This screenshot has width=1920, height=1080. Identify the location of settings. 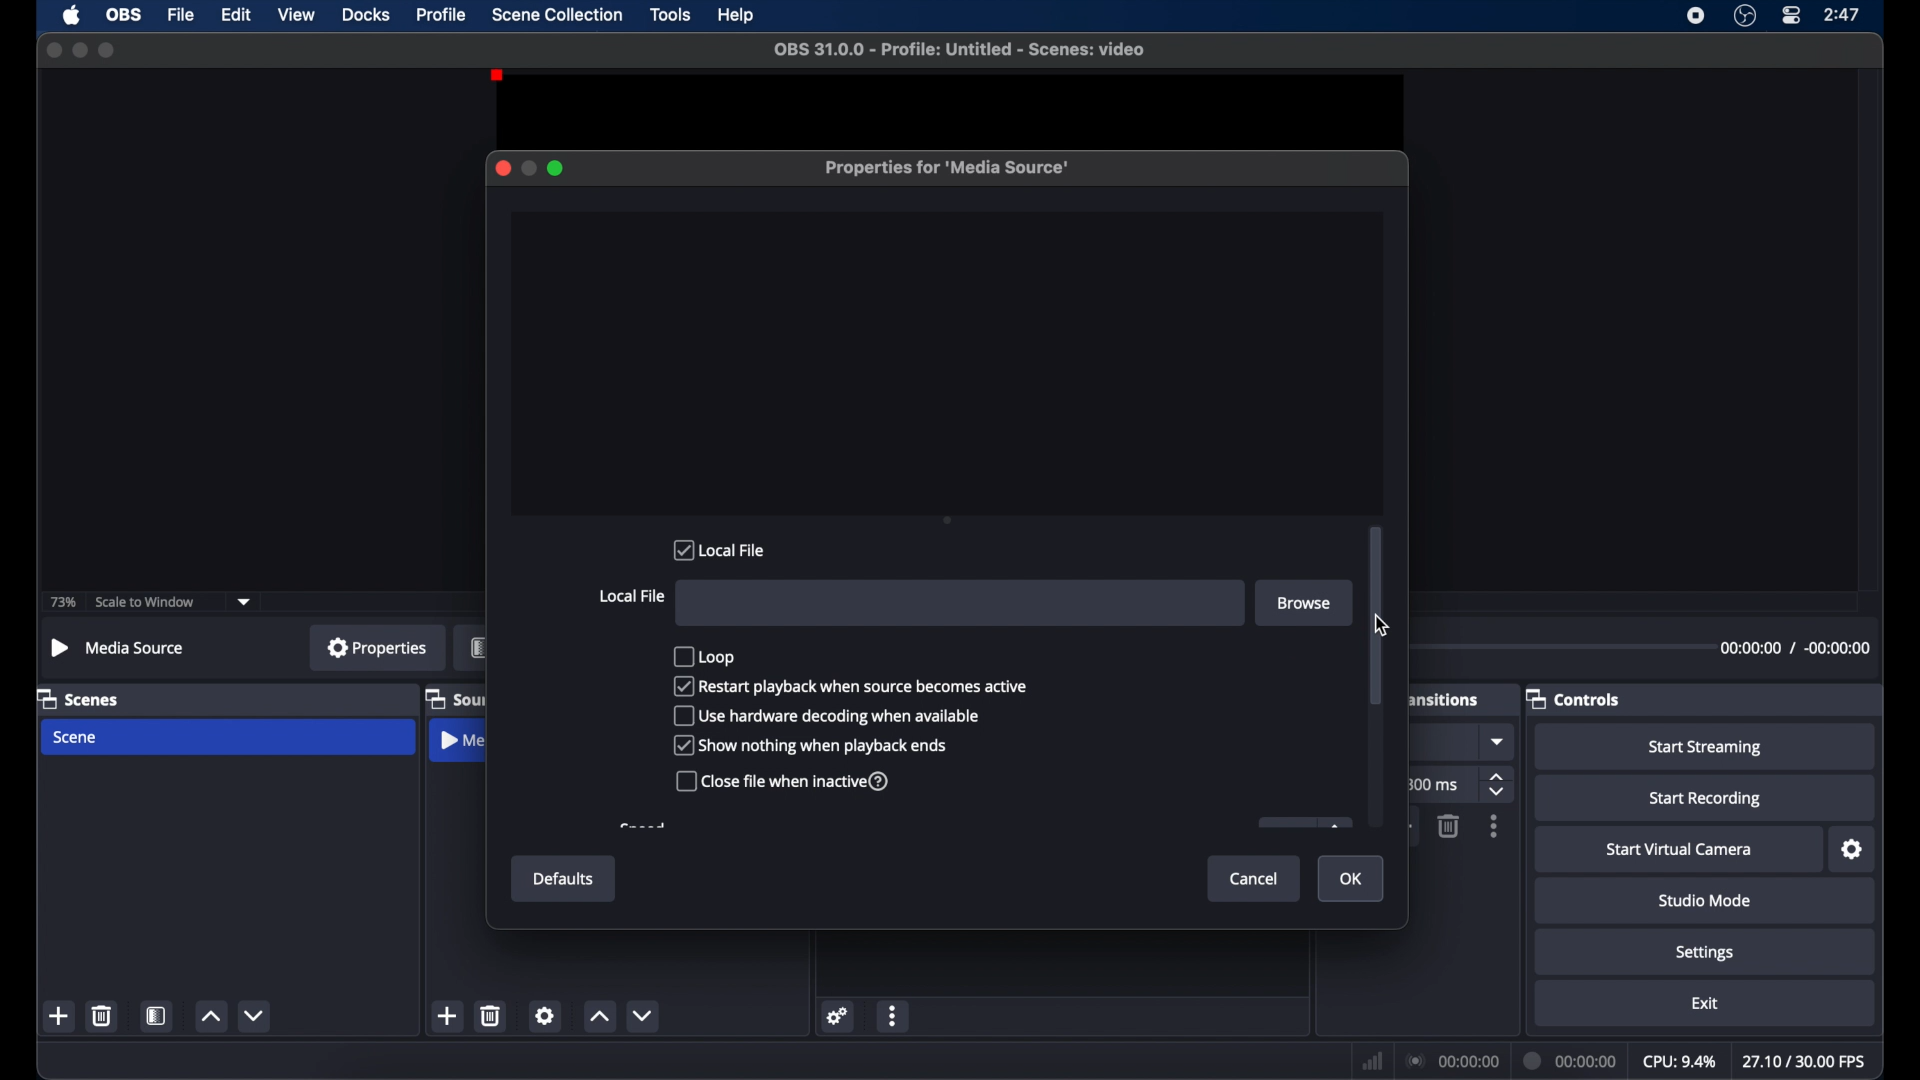
(1852, 850).